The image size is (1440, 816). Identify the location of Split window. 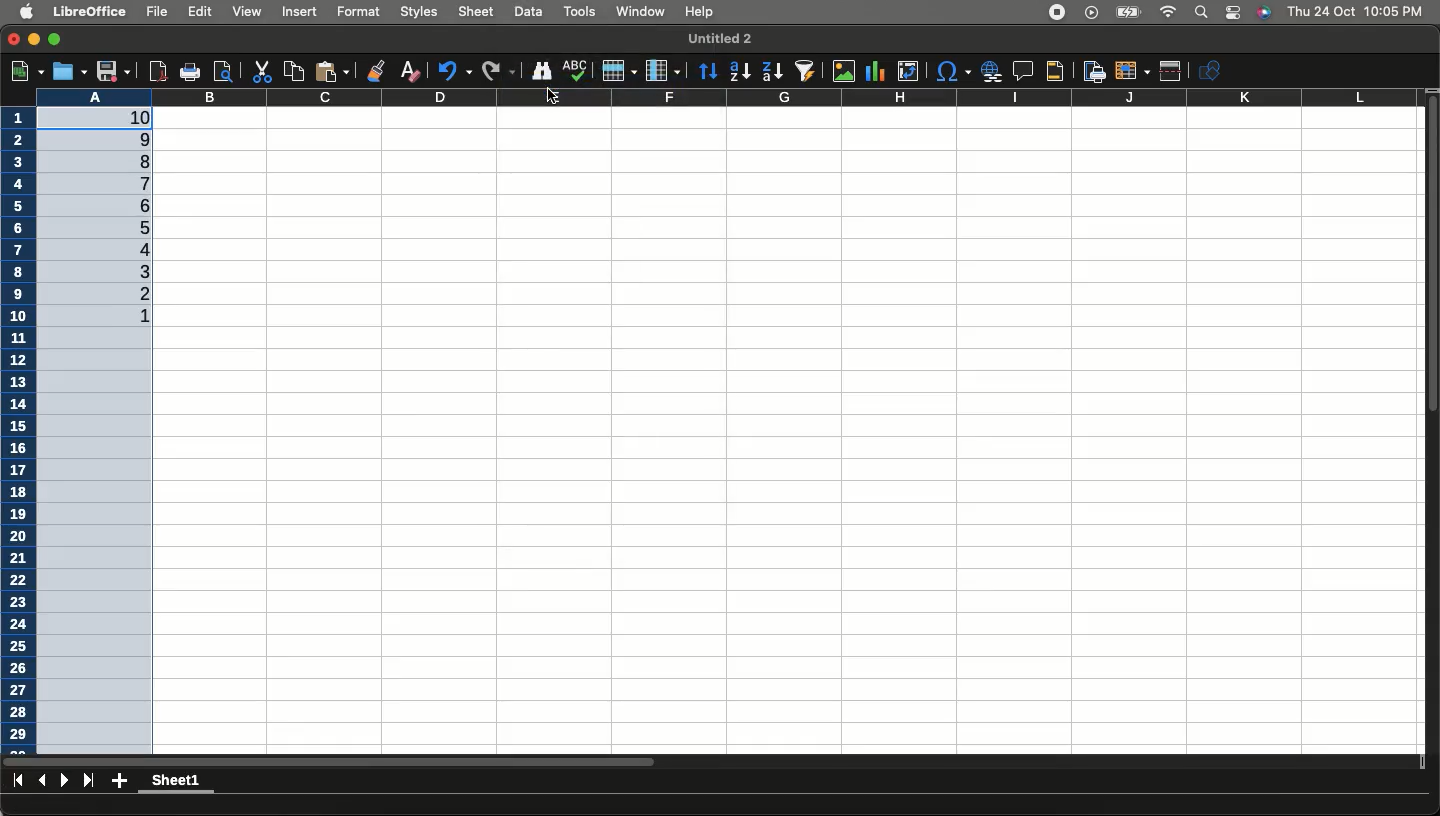
(1172, 71).